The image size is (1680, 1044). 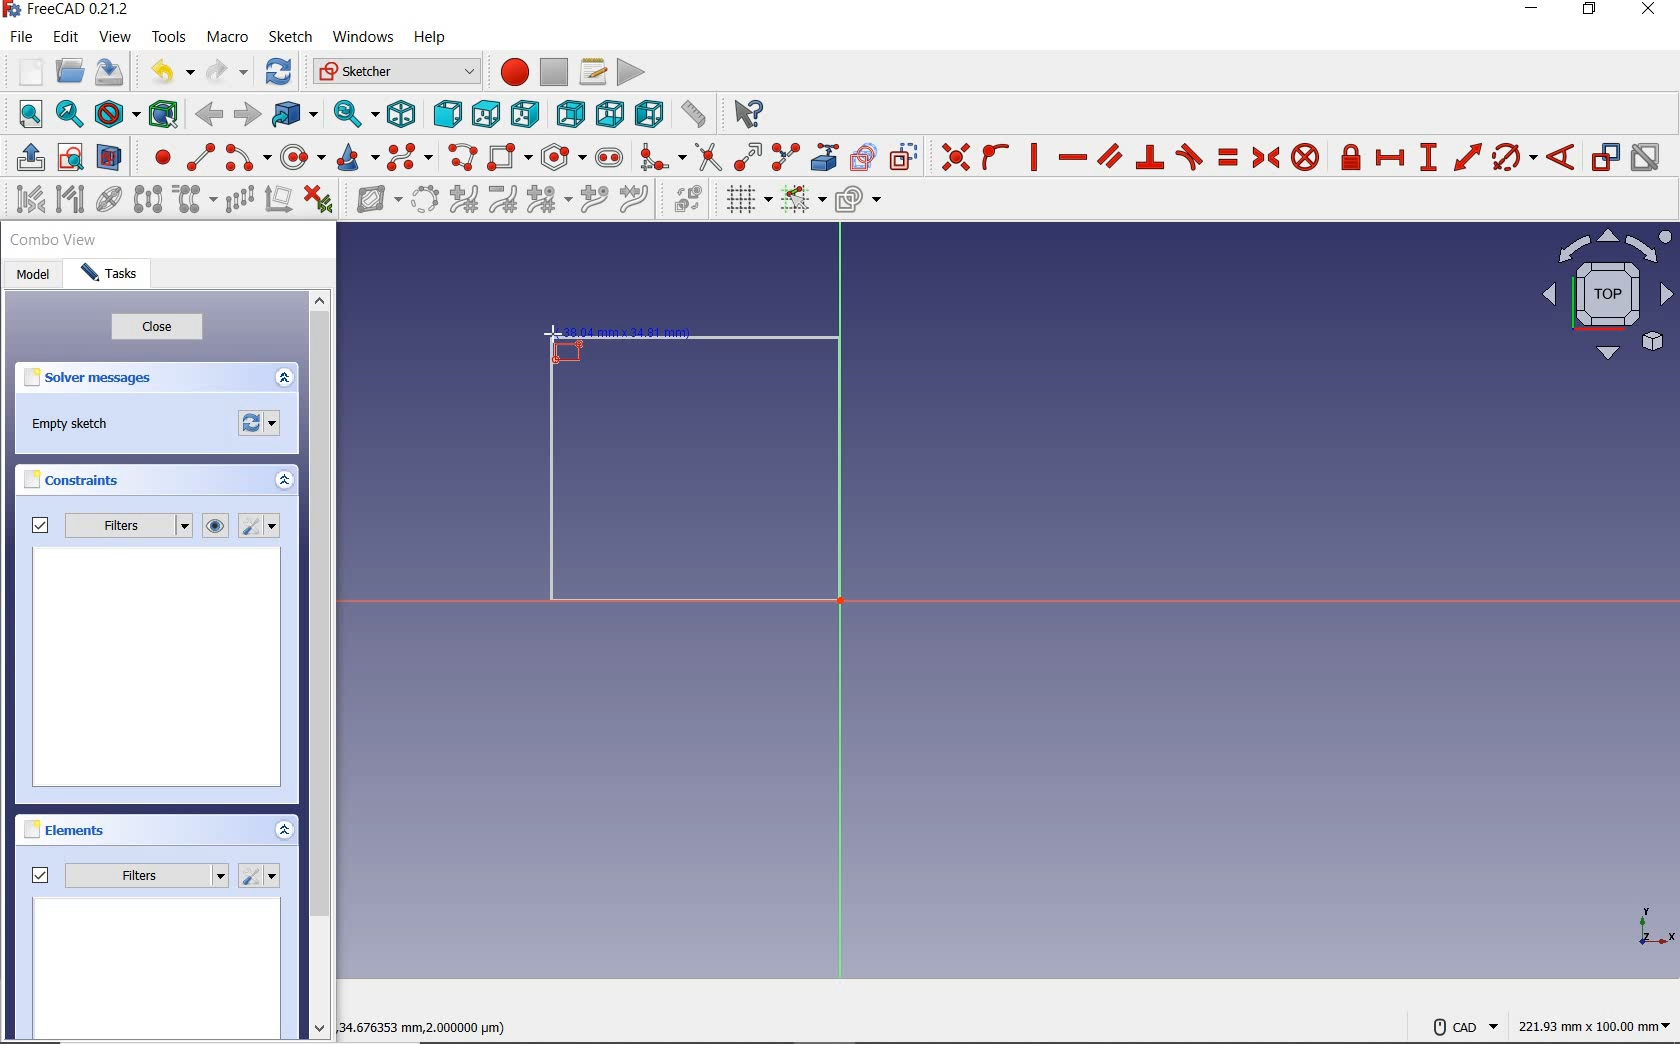 What do you see at coordinates (54, 243) in the screenshot?
I see `combo view` at bounding box center [54, 243].